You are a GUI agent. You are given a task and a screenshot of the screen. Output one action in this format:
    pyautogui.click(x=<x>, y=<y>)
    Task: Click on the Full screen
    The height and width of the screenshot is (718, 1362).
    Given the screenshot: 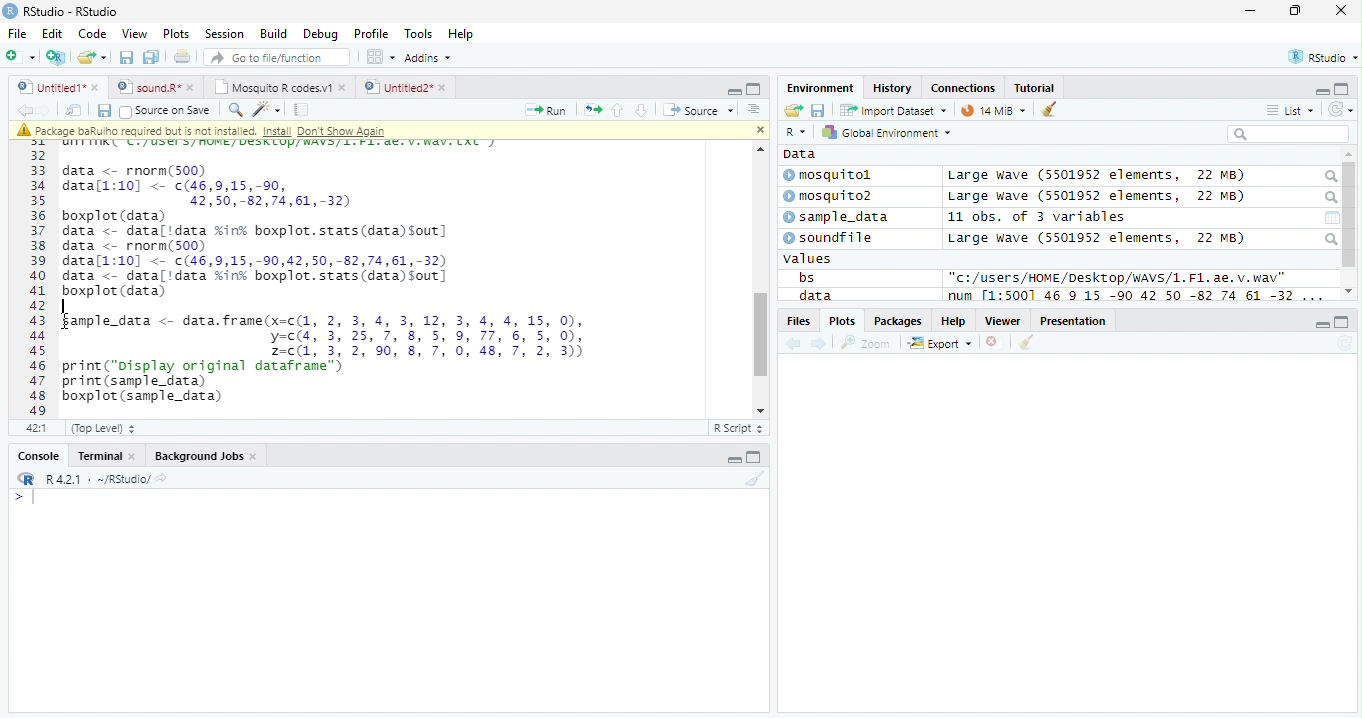 What is the action you would take?
    pyautogui.click(x=753, y=89)
    